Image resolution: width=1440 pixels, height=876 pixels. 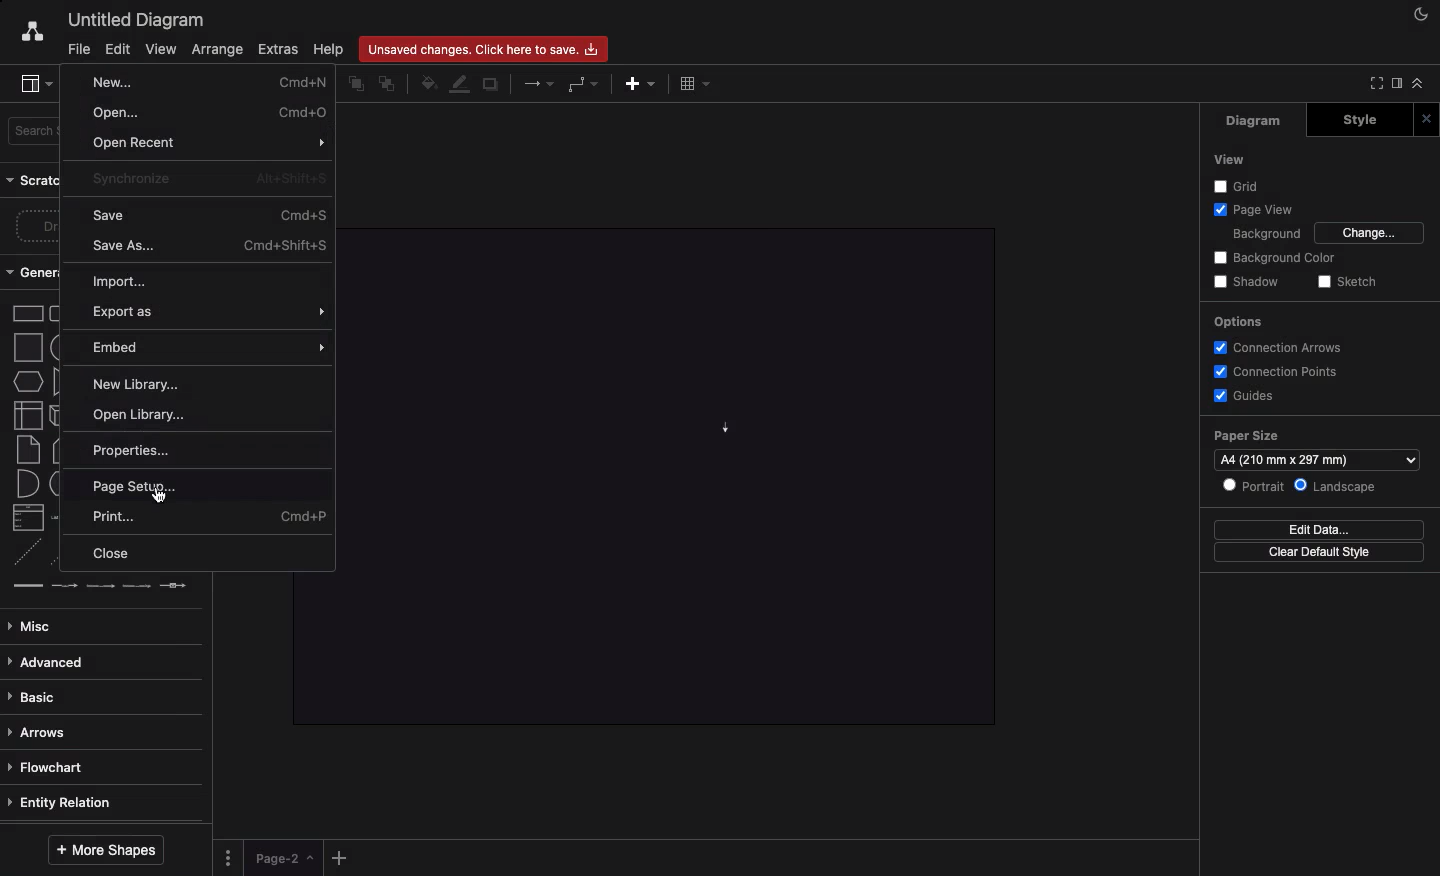 What do you see at coordinates (427, 84) in the screenshot?
I see `Fill` at bounding box center [427, 84].